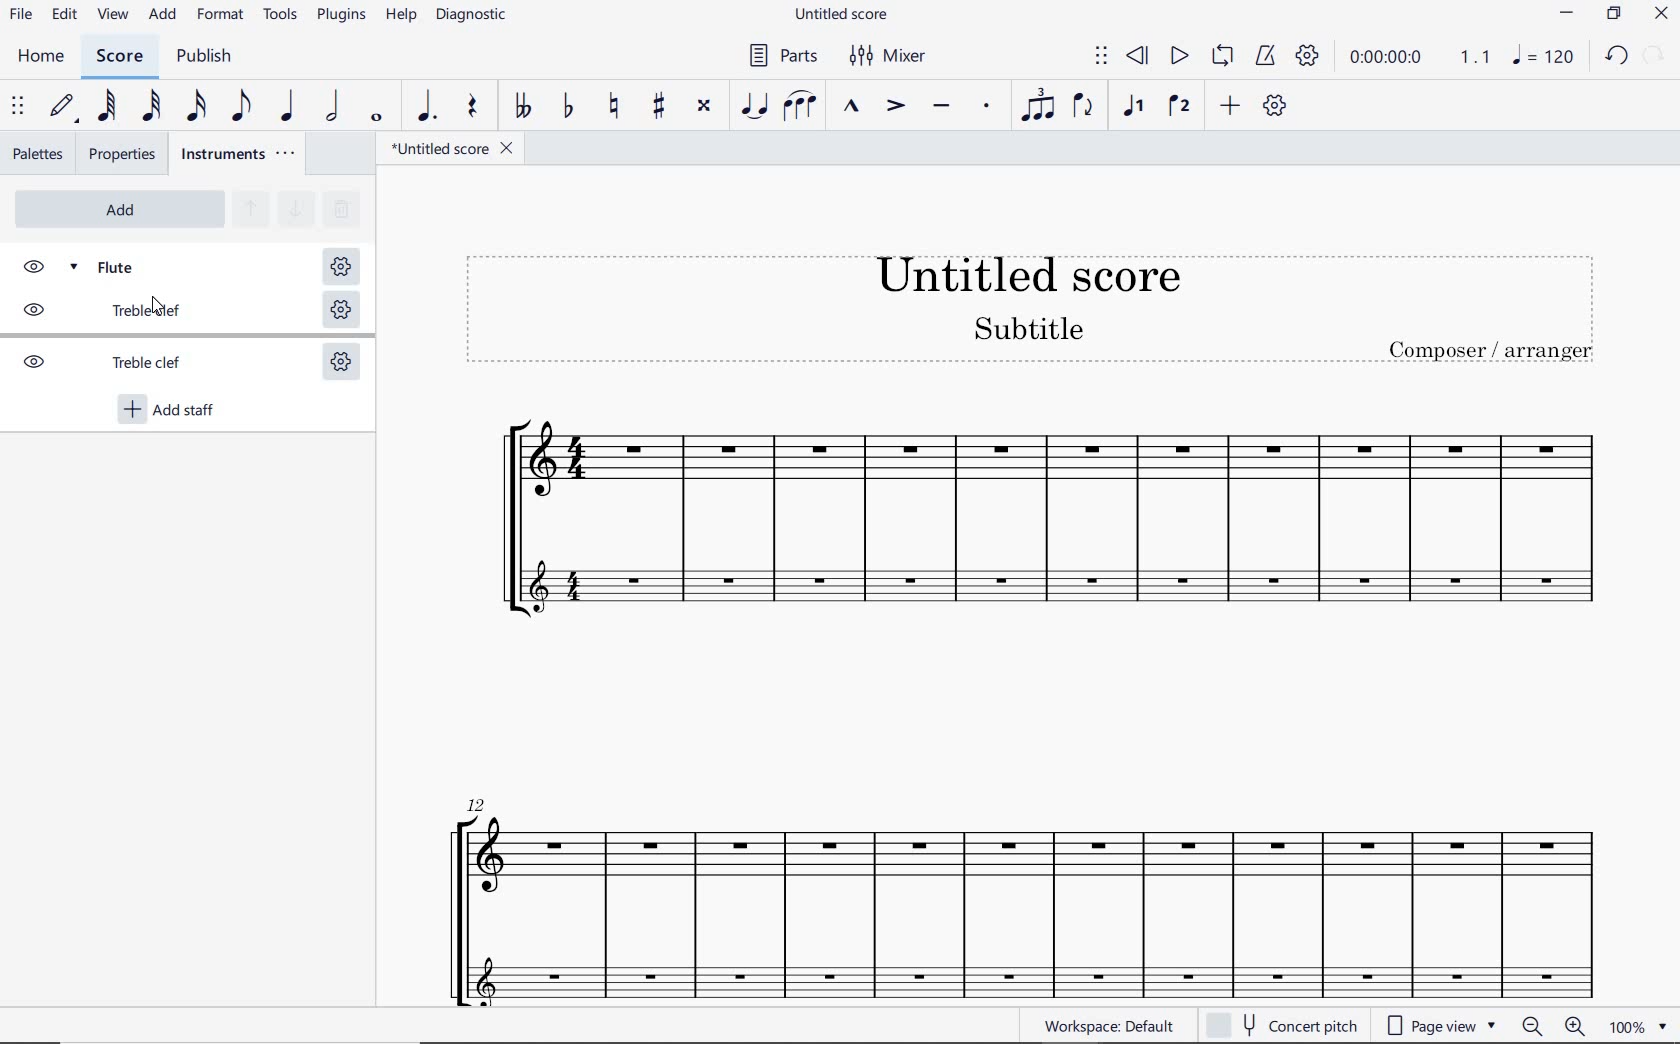 This screenshot has height=1044, width=1680. I want to click on SELECT TO MOVE, so click(18, 109).